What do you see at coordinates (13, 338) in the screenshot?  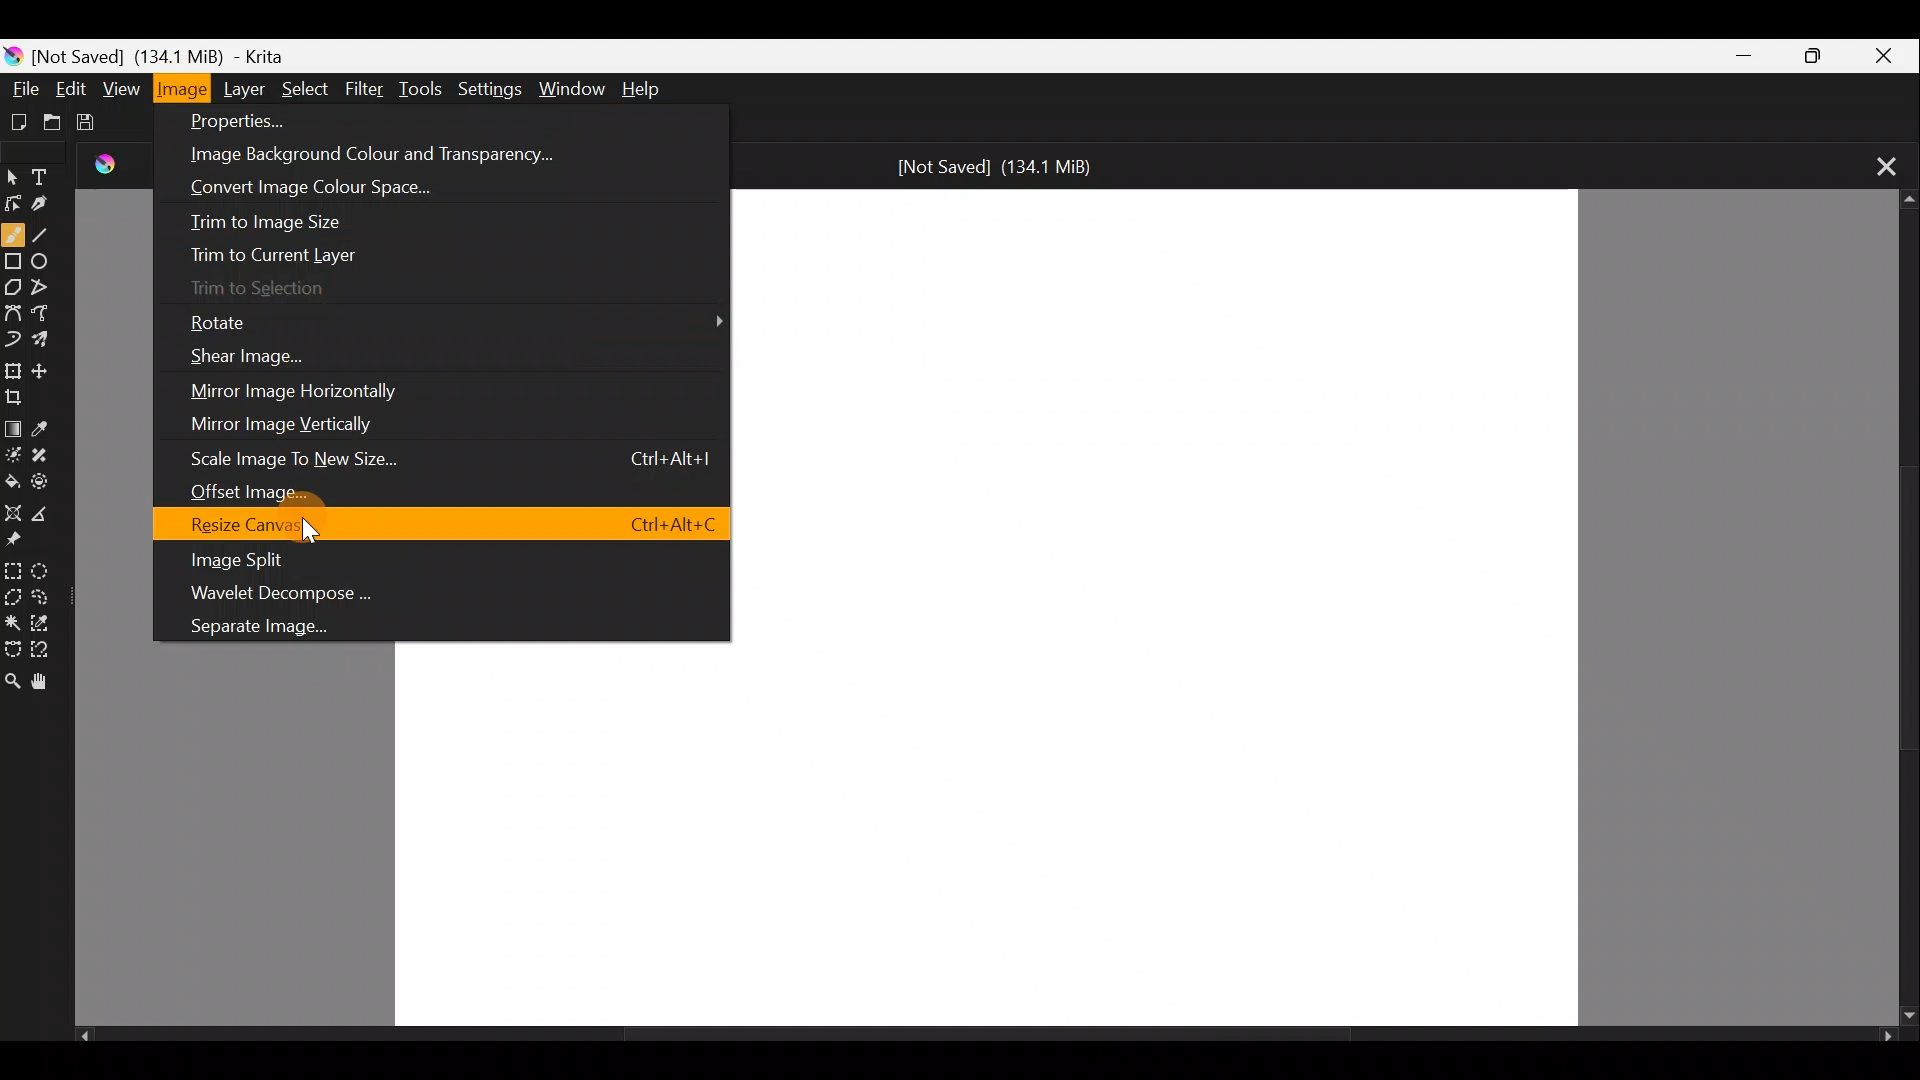 I see `Dynamic brush tool` at bounding box center [13, 338].